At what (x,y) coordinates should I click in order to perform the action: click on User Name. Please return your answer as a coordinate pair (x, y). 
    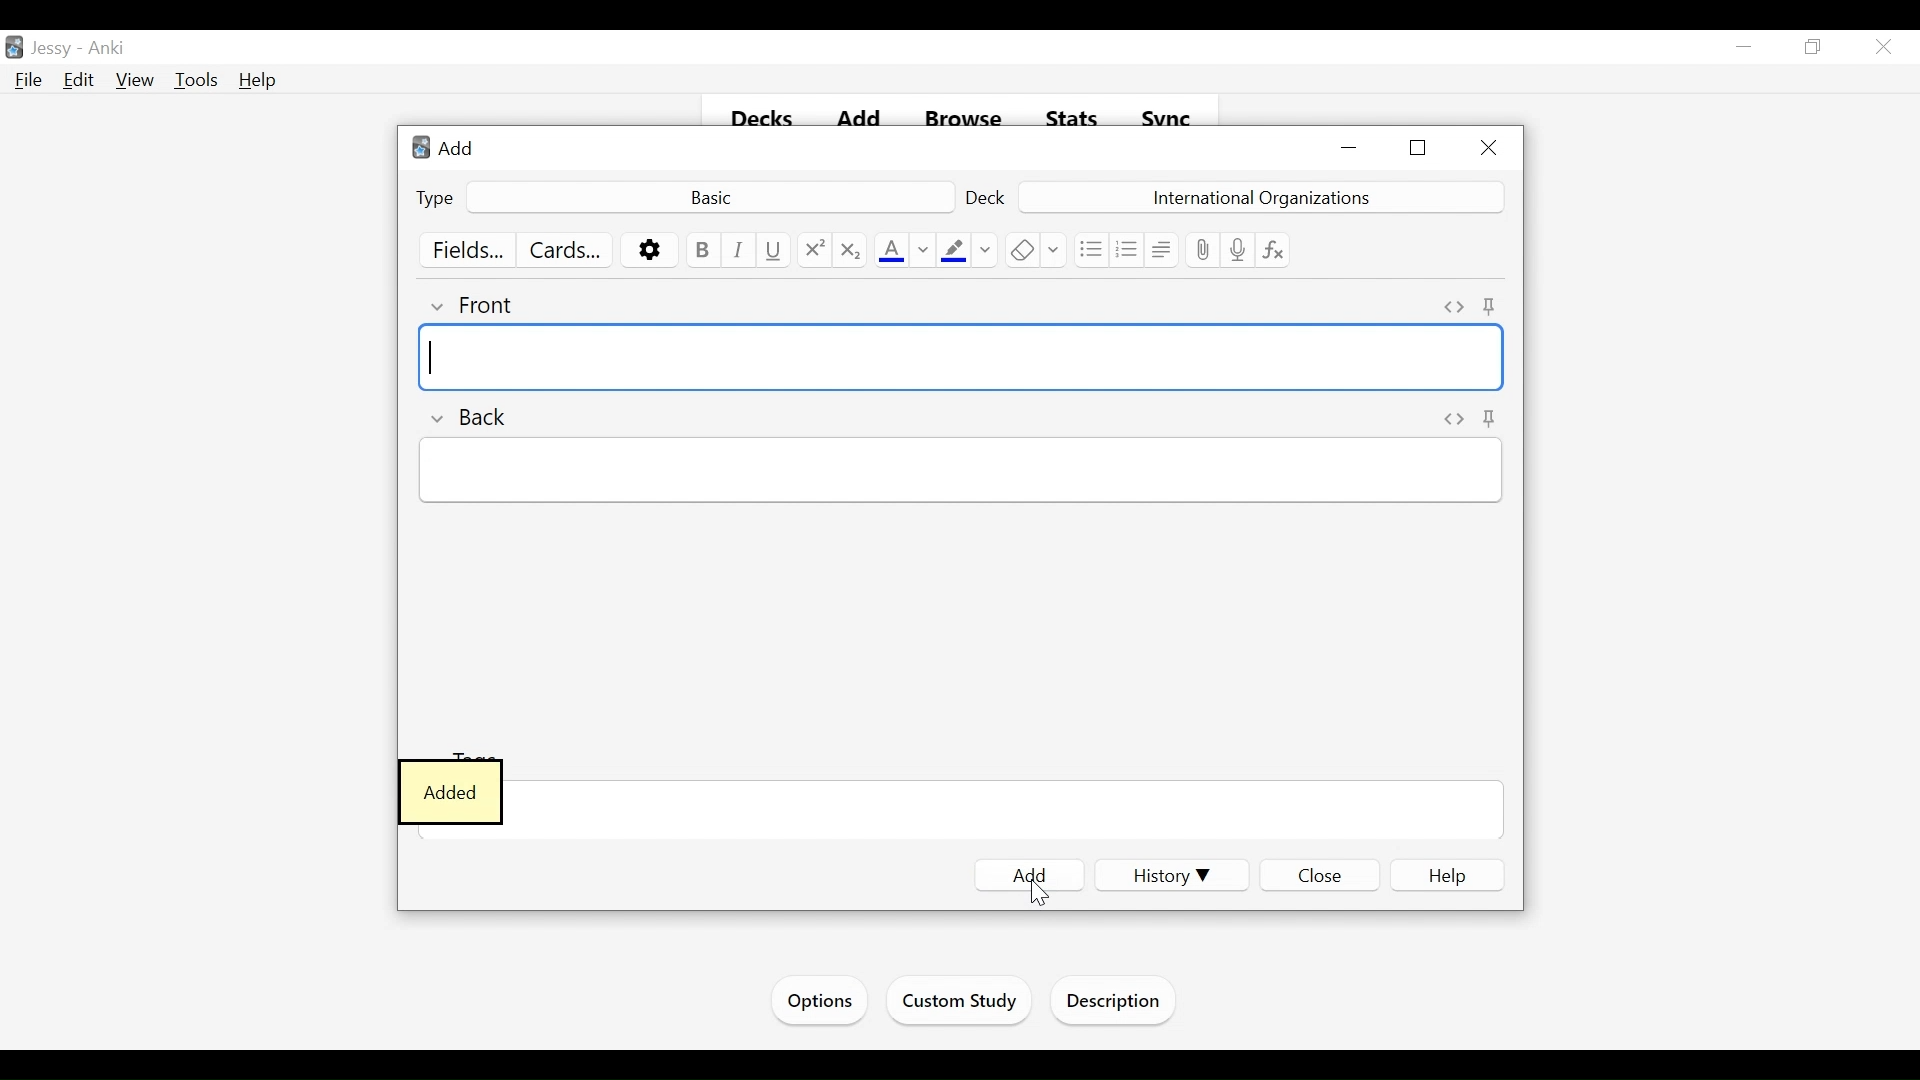
    Looking at the image, I should click on (51, 49).